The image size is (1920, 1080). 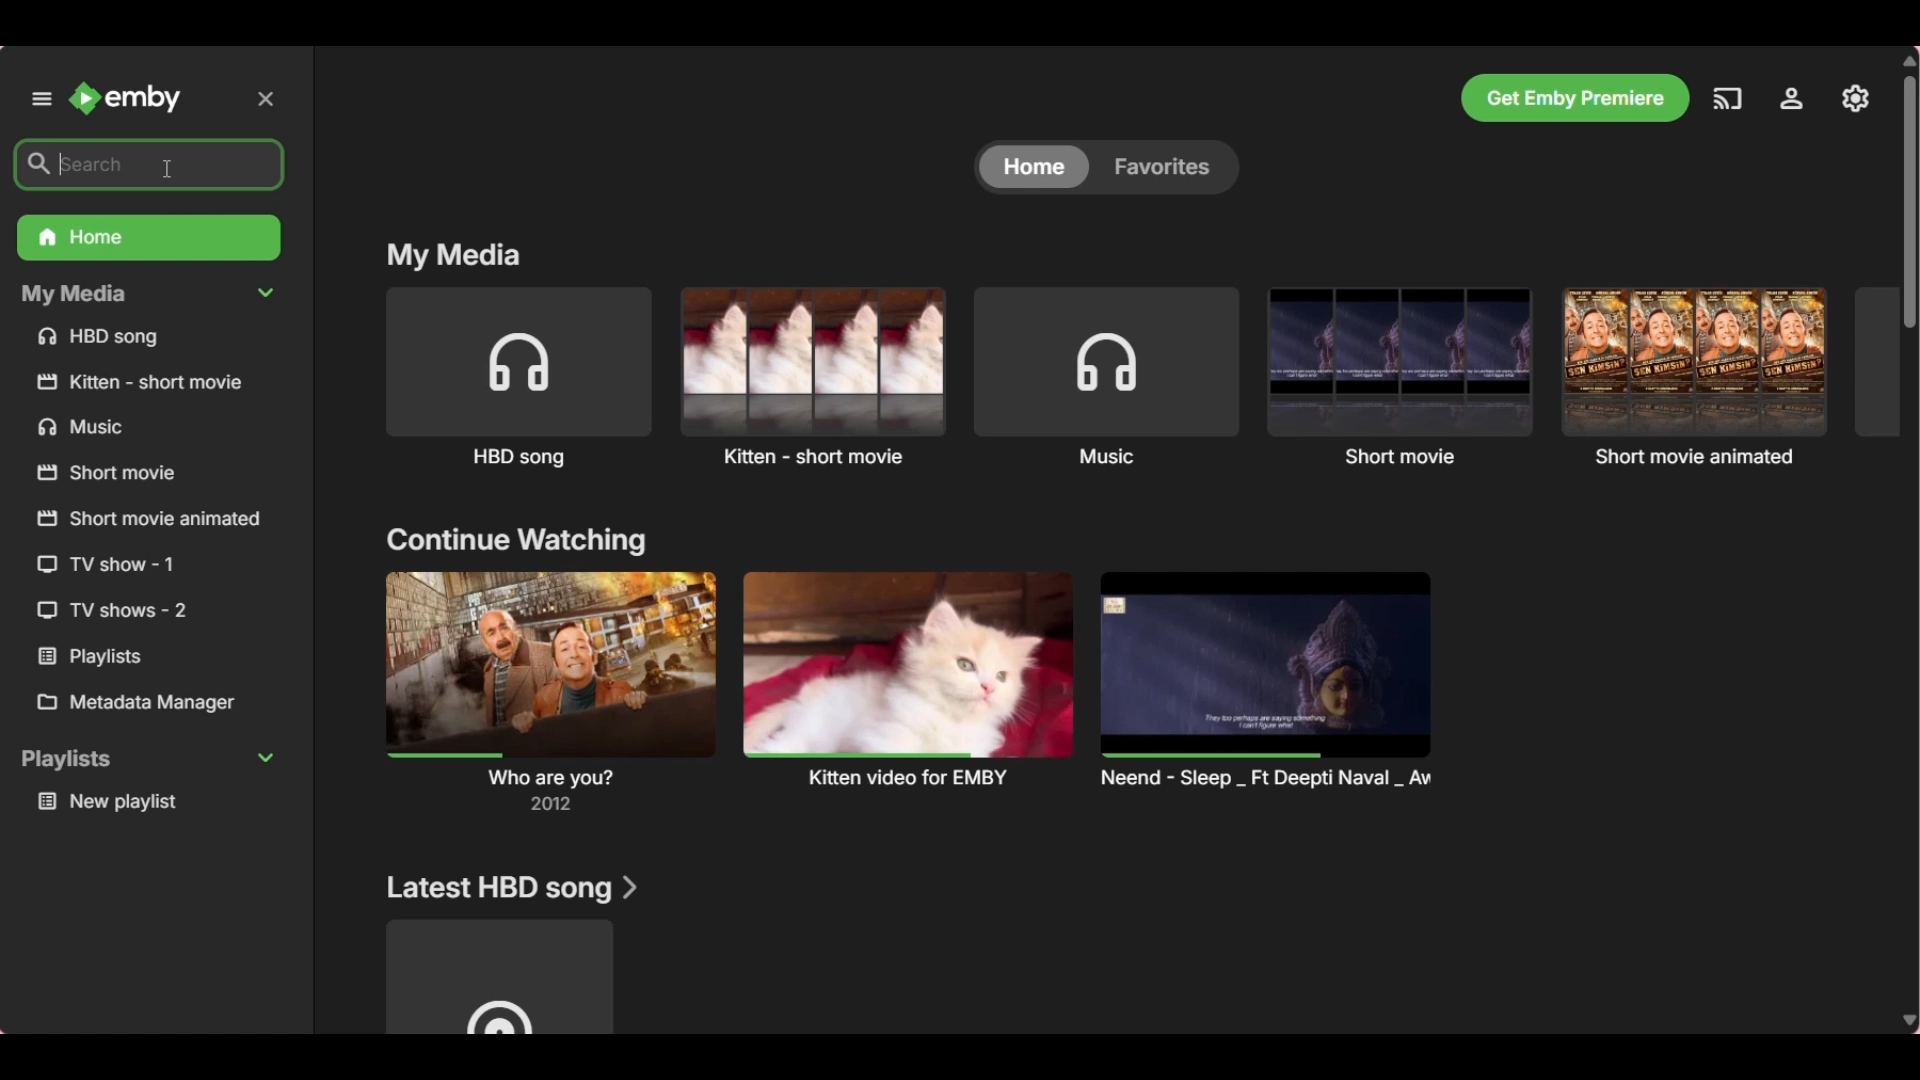 I want to click on Search box highlighted after selection, so click(x=148, y=164).